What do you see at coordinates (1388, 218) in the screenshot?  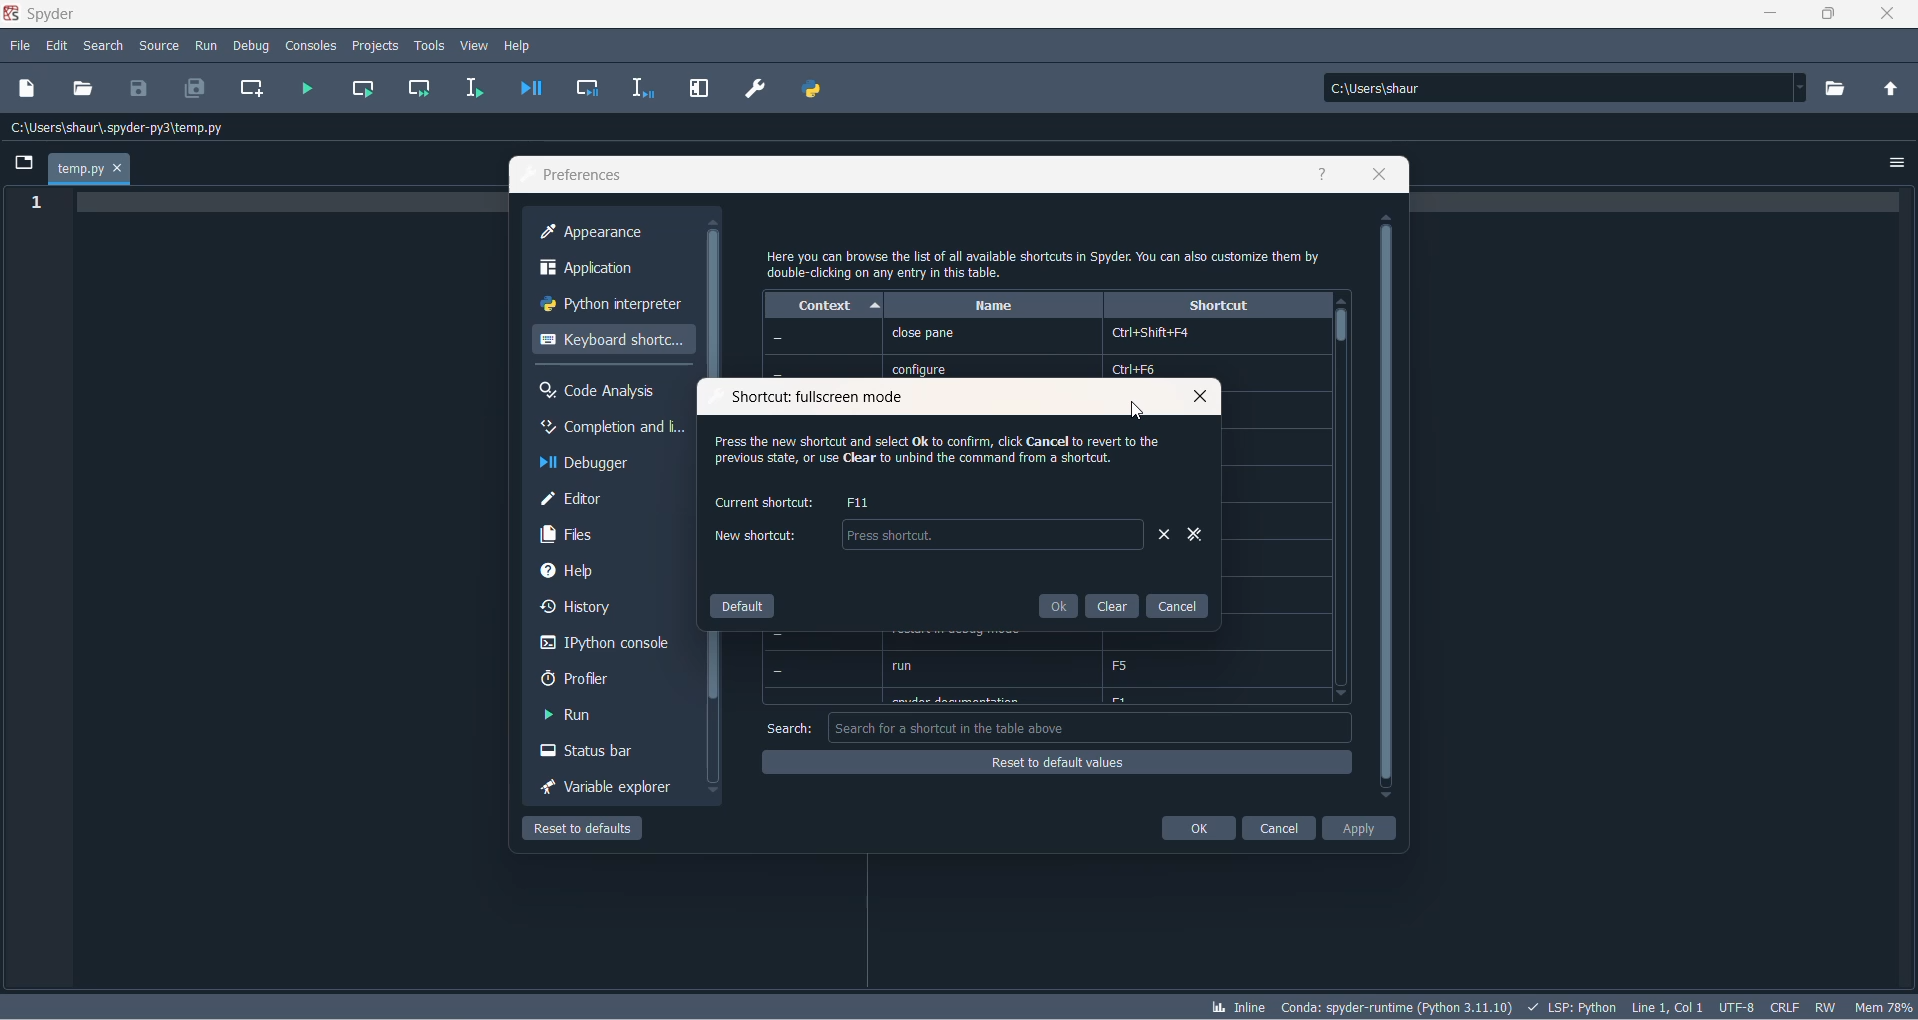 I see `move up` at bounding box center [1388, 218].